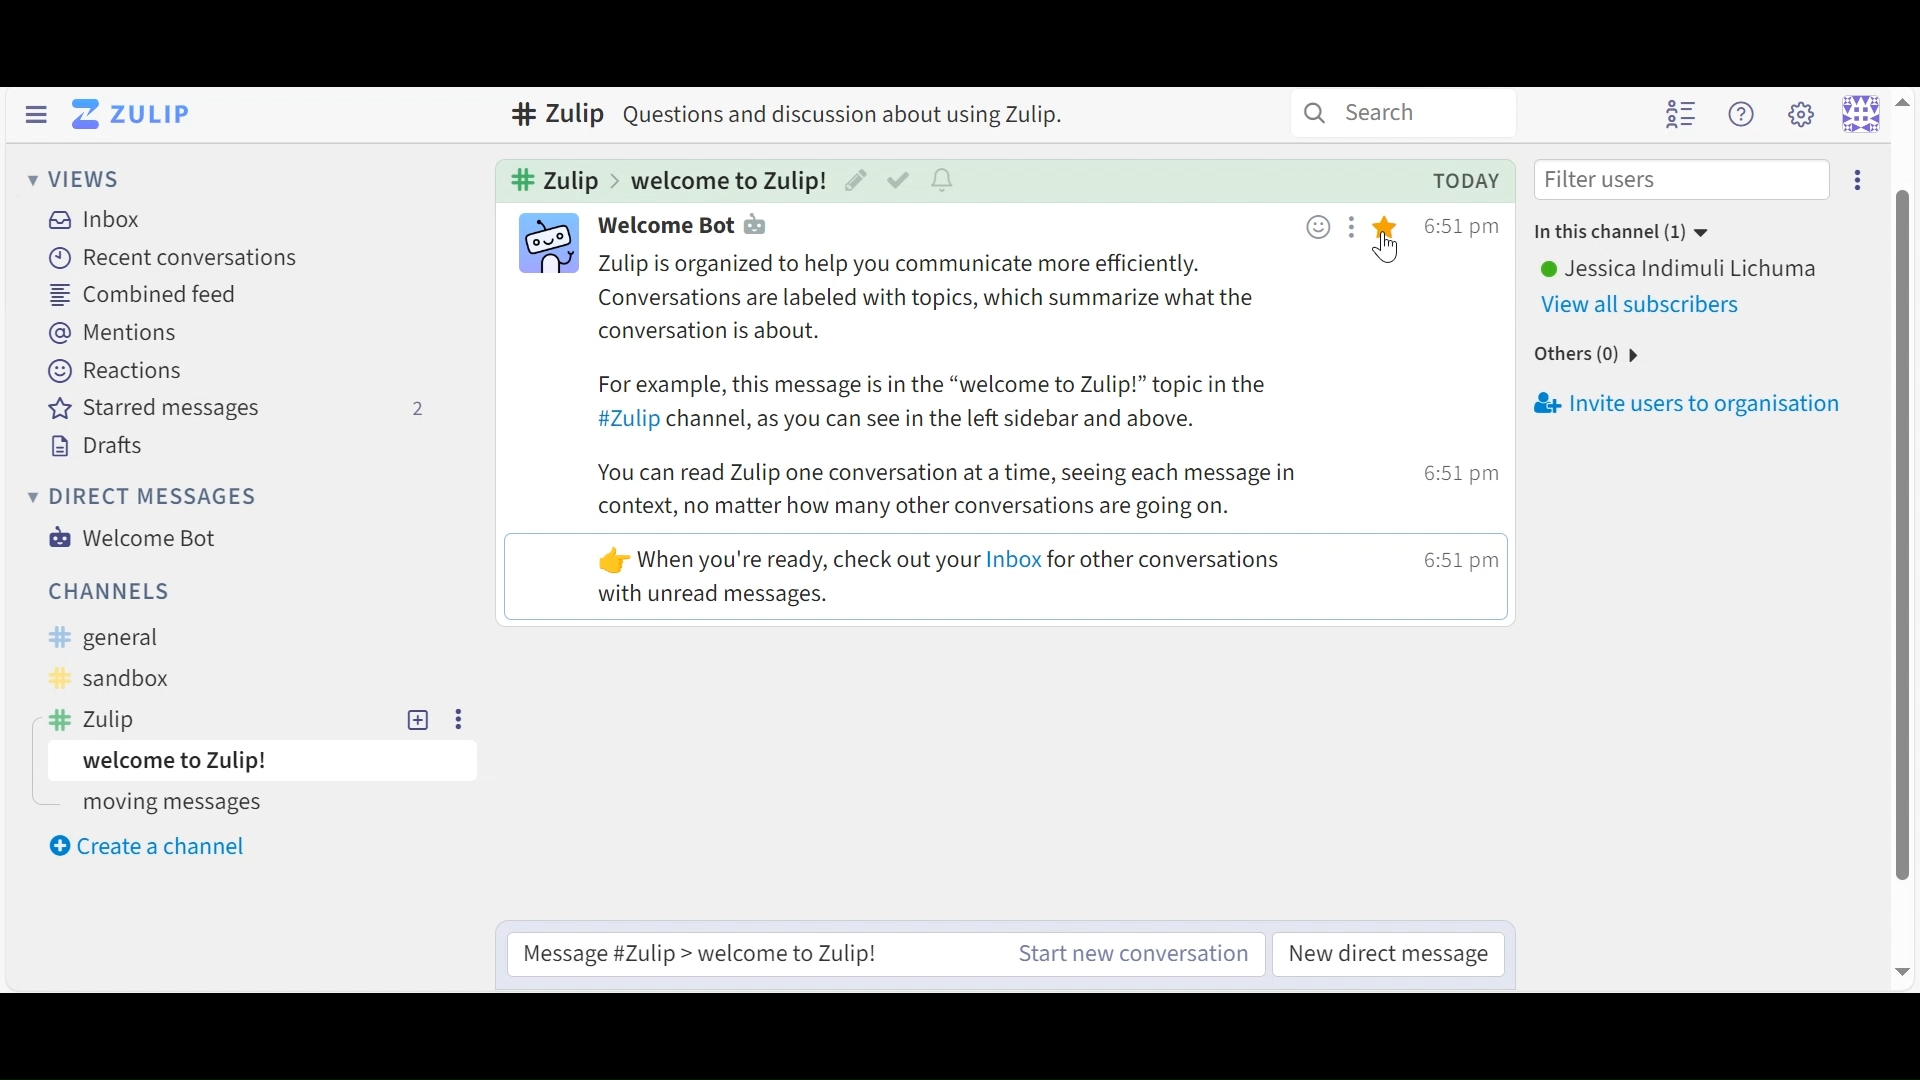  What do you see at coordinates (550, 179) in the screenshot?
I see `Cannel` at bounding box center [550, 179].